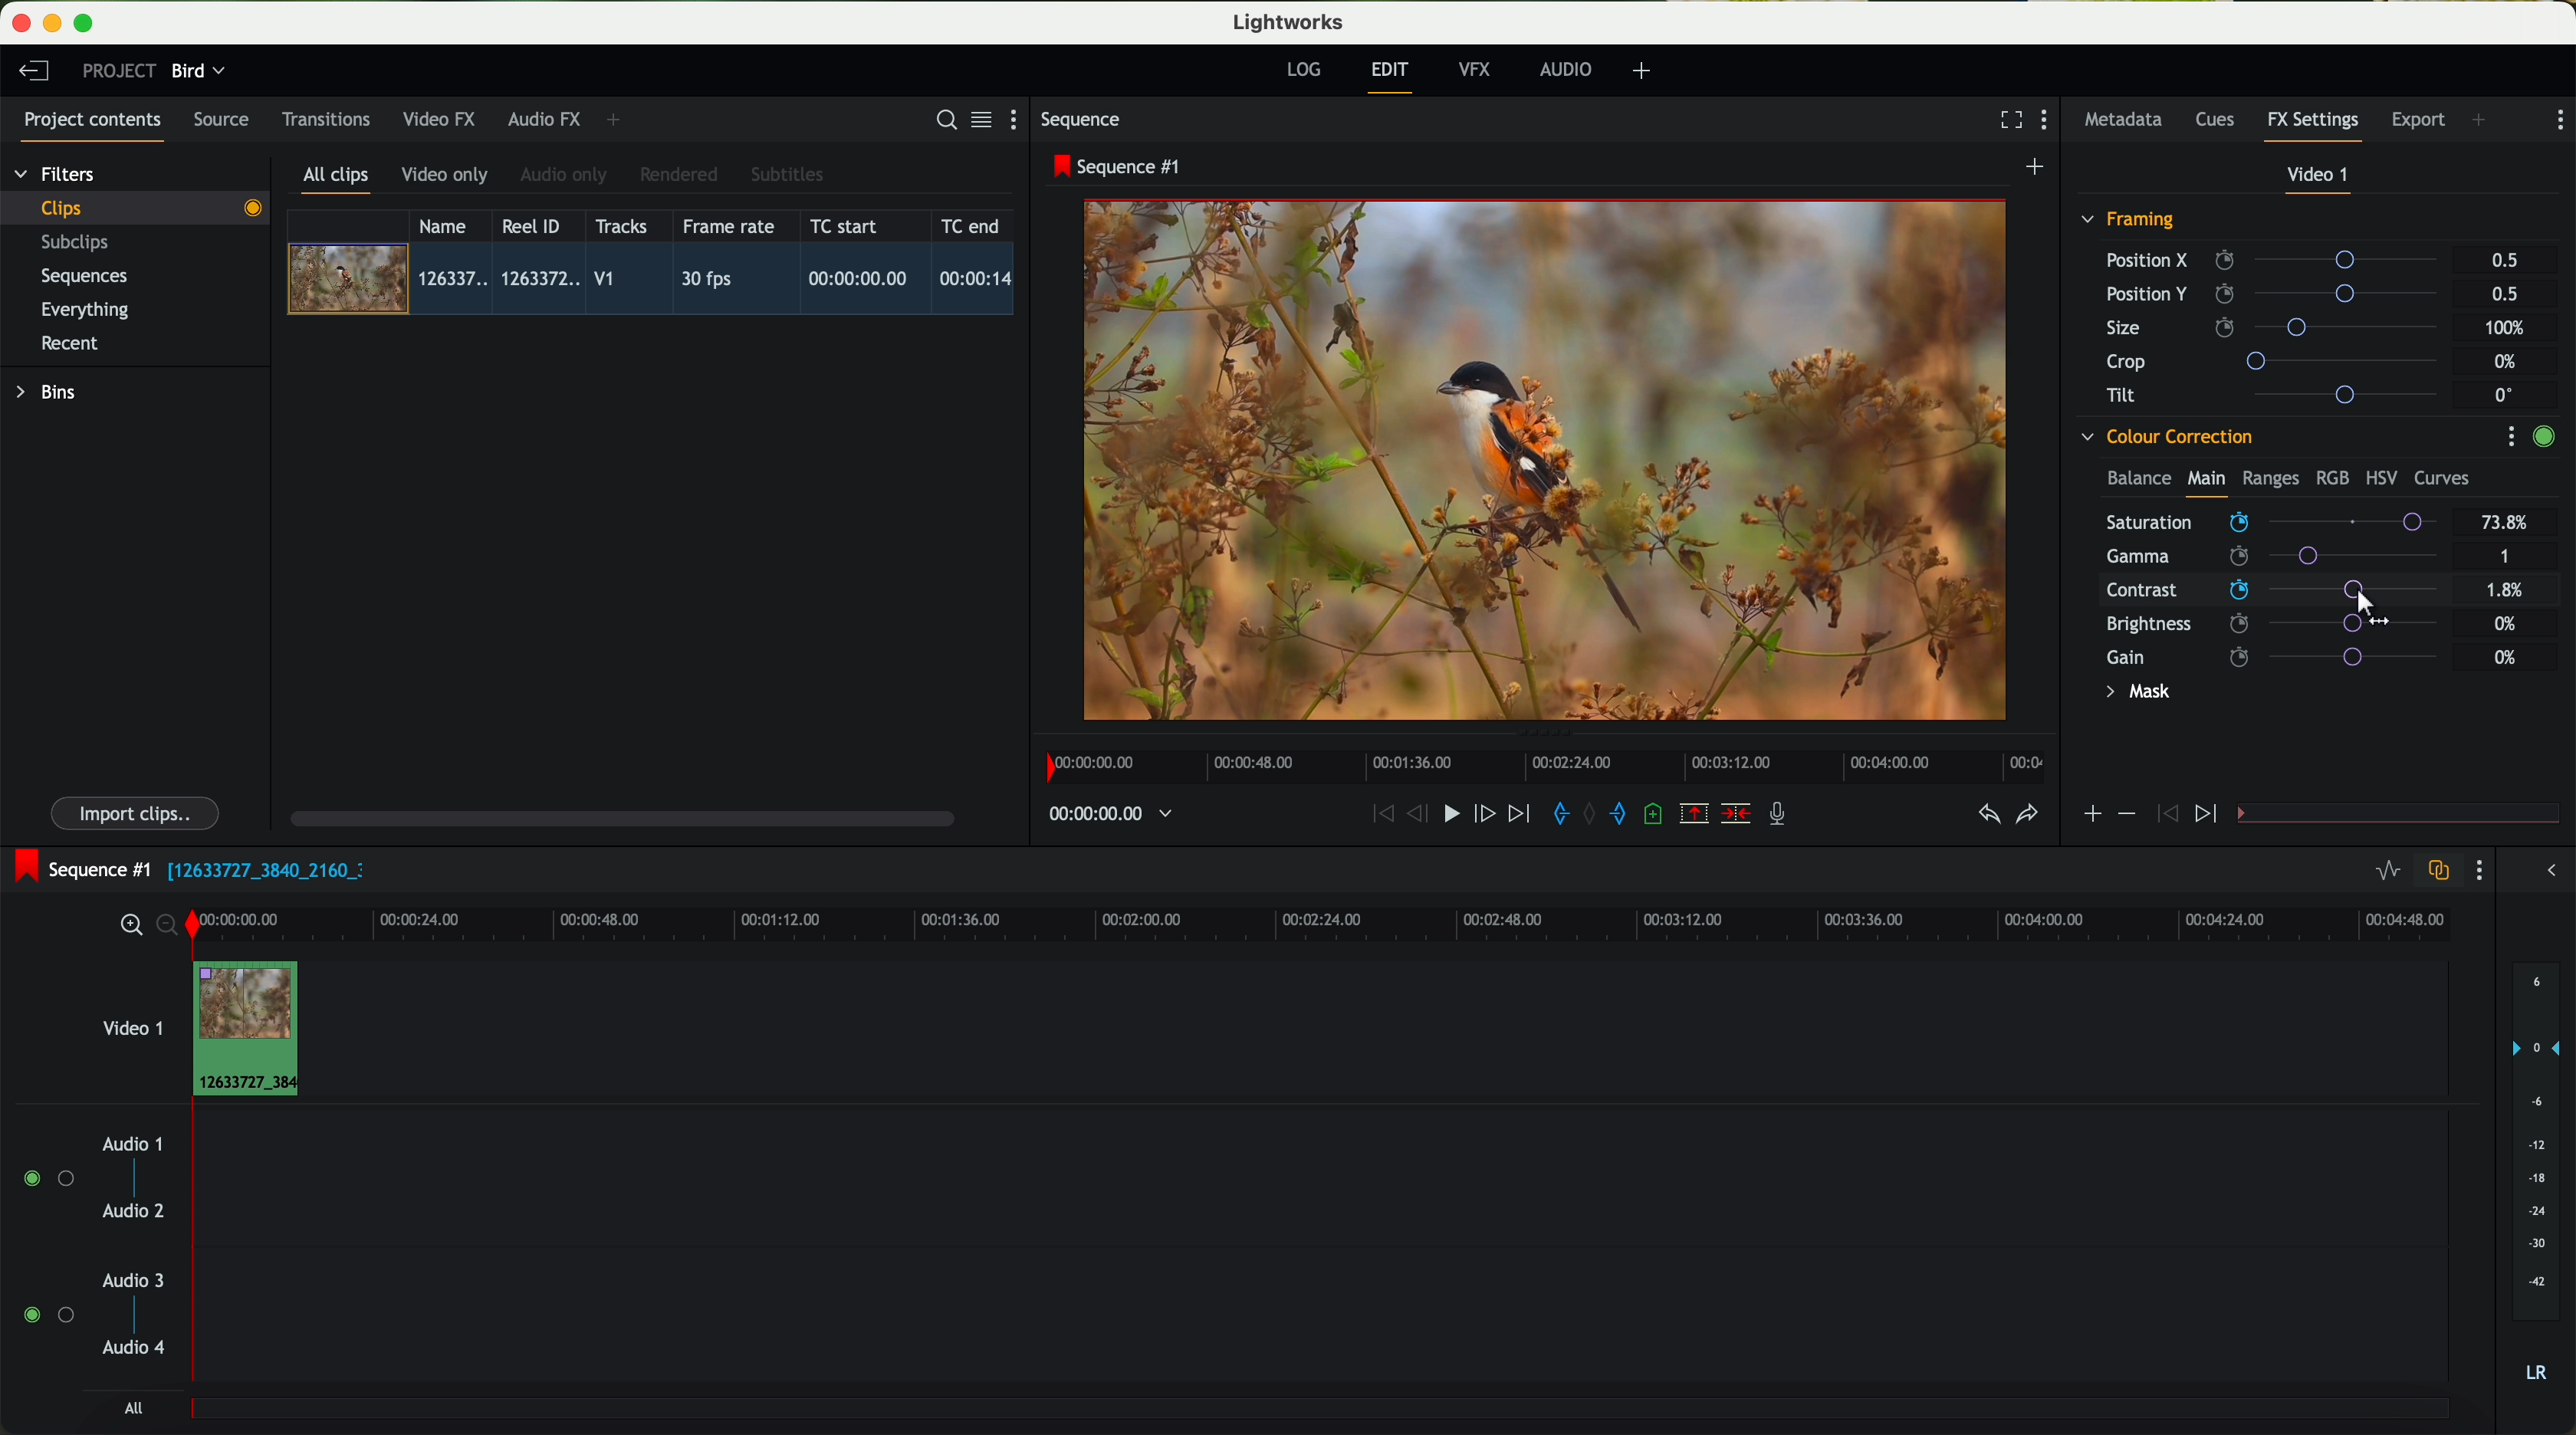 Image resolution: width=2576 pixels, height=1435 pixels. I want to click on toggle audio levels editing, so click(2387, 873).